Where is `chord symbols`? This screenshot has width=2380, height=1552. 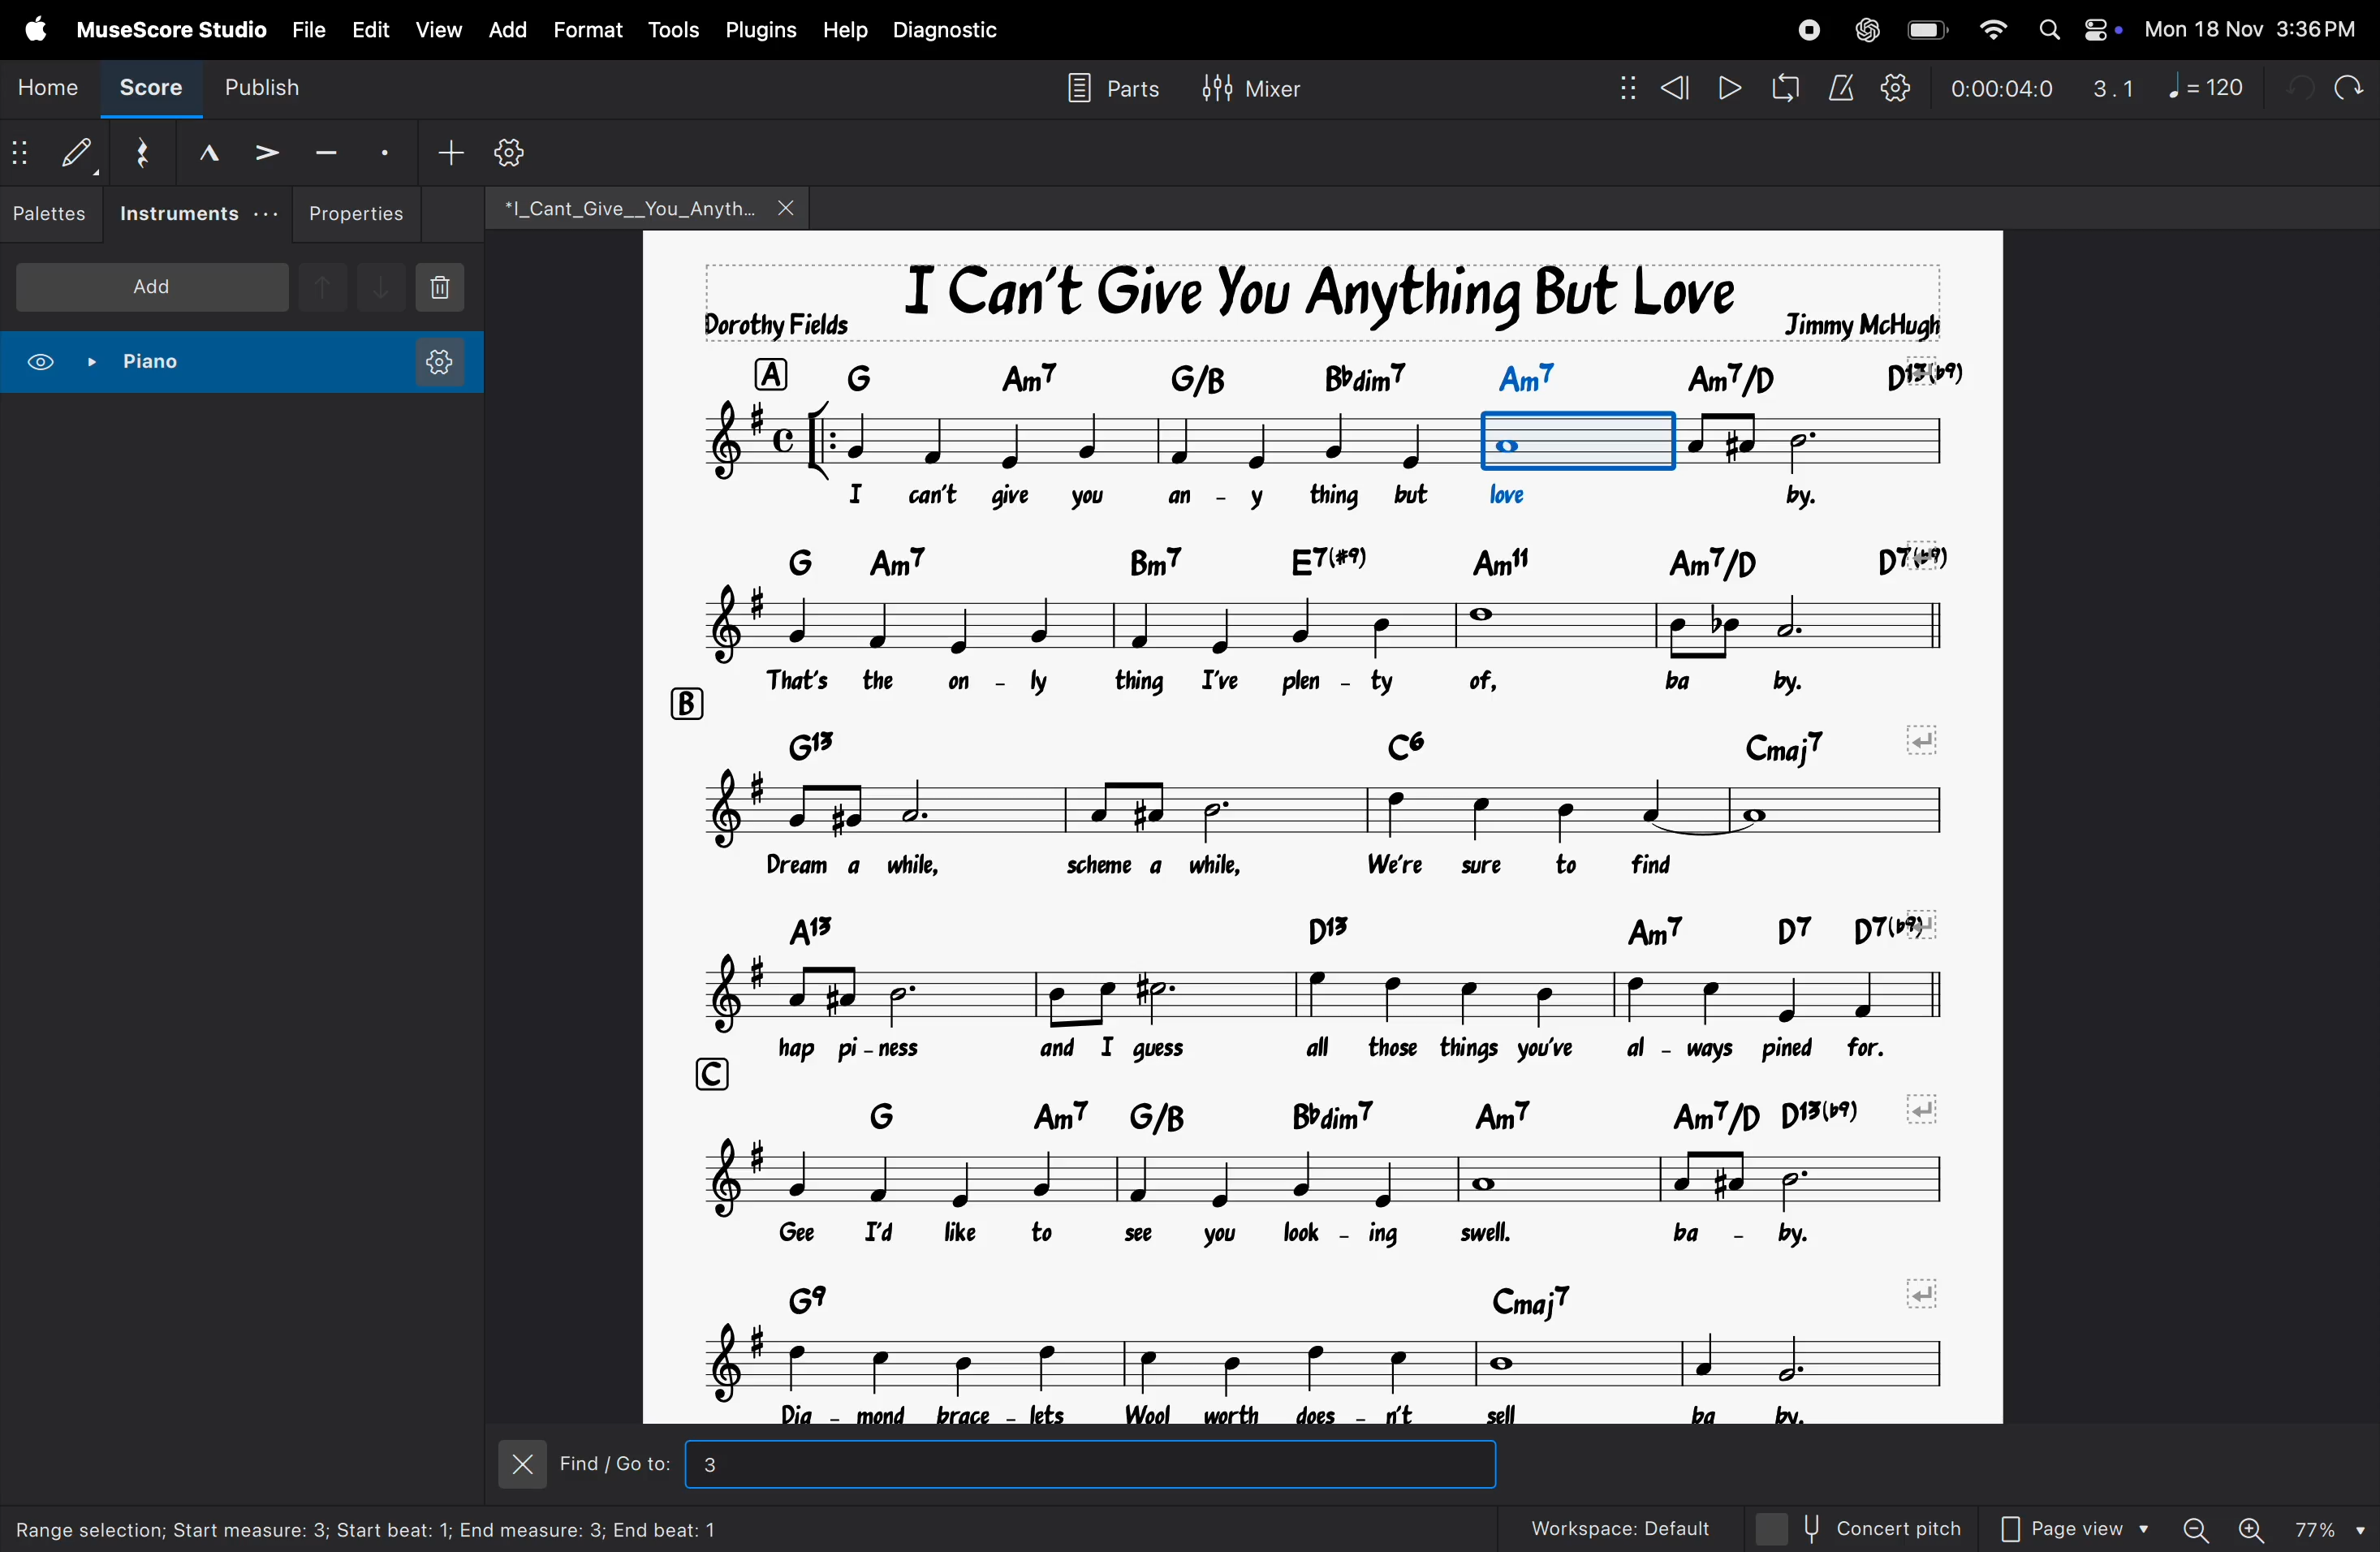
chord symbols is located at coordinates (1357, 927).